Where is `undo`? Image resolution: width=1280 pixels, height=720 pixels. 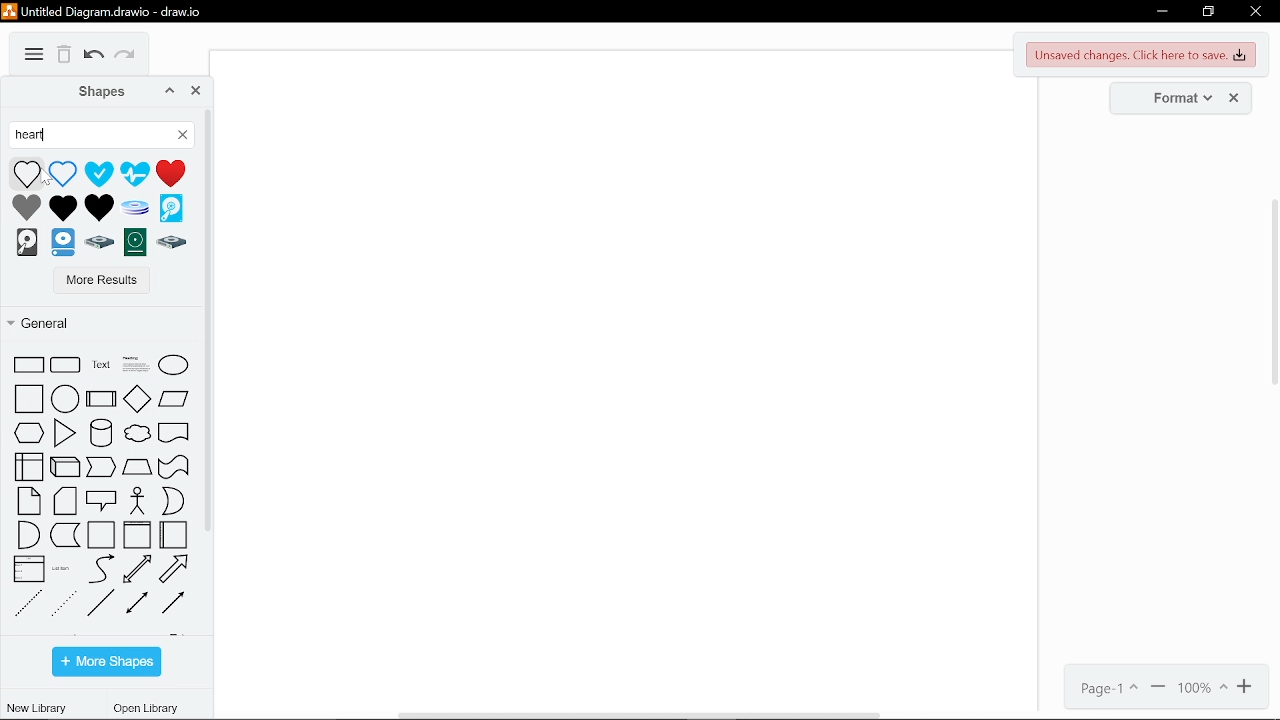
undo is located at coordinates (94, 57).